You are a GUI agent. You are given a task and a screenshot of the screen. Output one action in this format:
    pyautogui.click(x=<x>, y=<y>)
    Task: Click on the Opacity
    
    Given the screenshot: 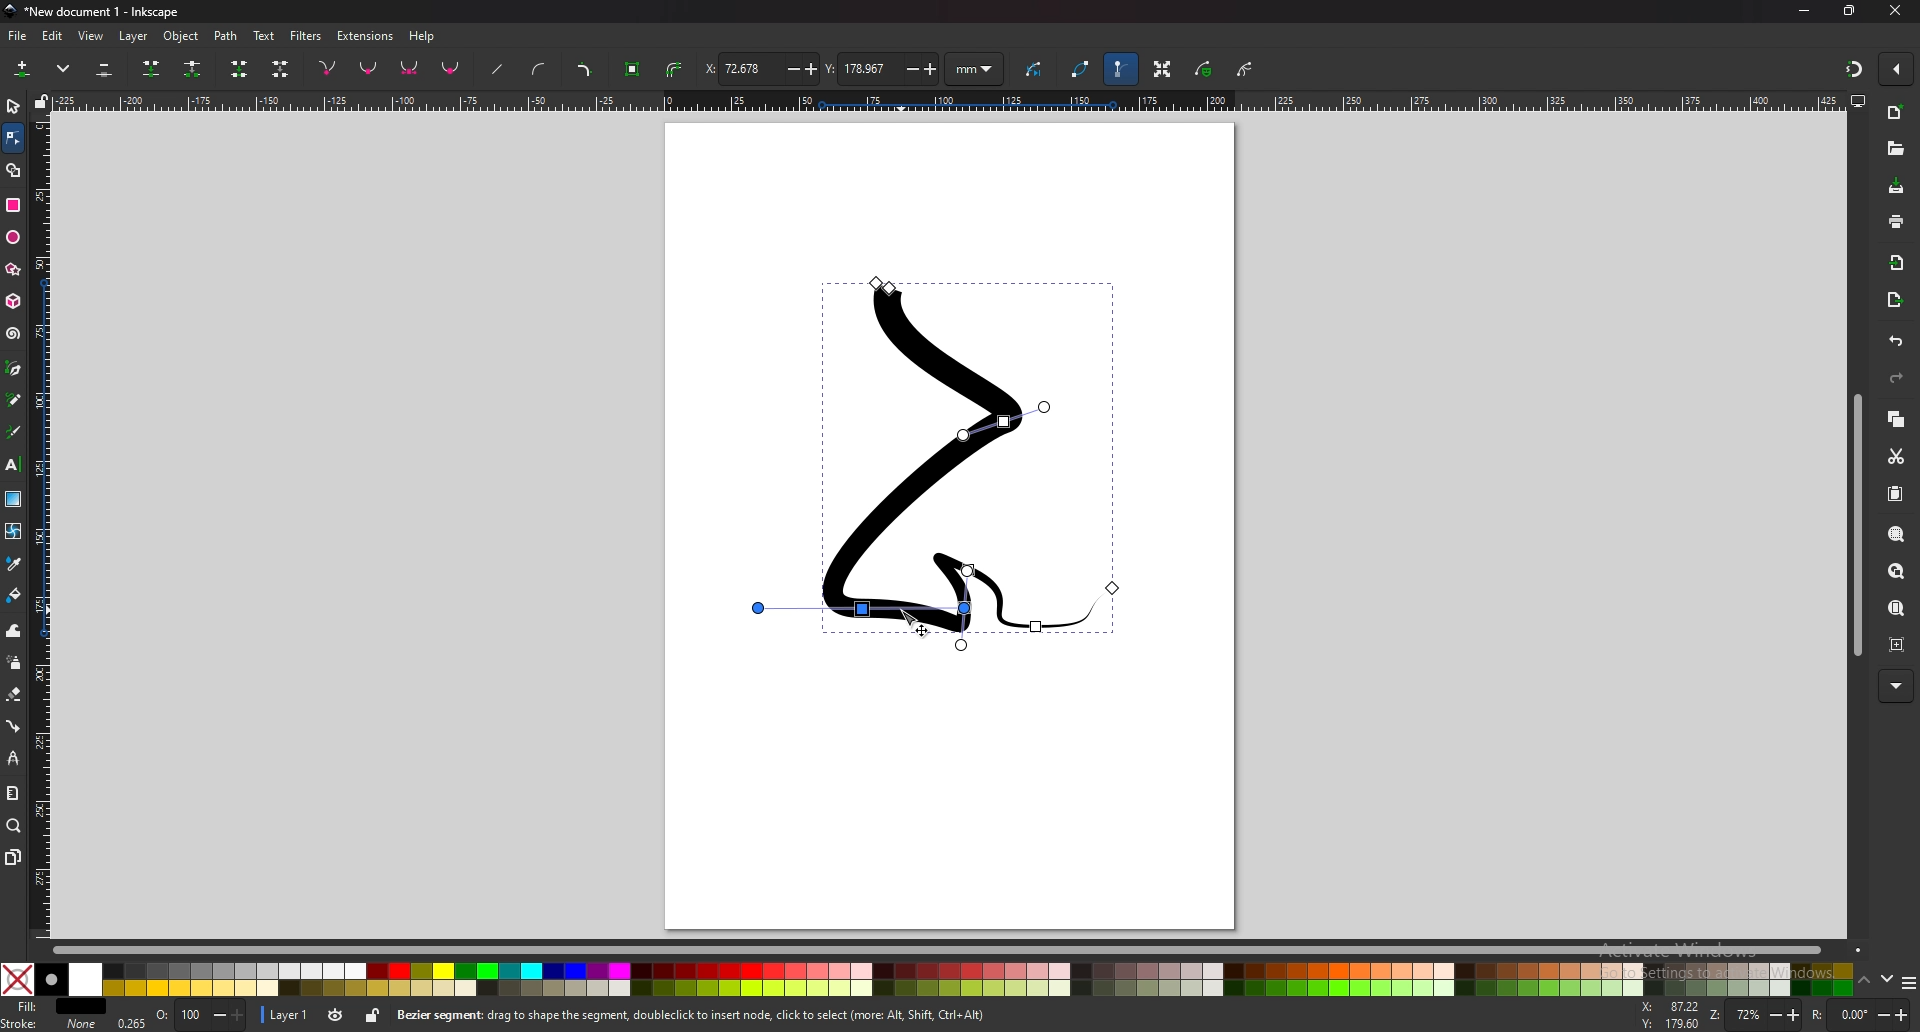 What is the action you would take?
    pyautogui.click(x=178, y=1016)
    